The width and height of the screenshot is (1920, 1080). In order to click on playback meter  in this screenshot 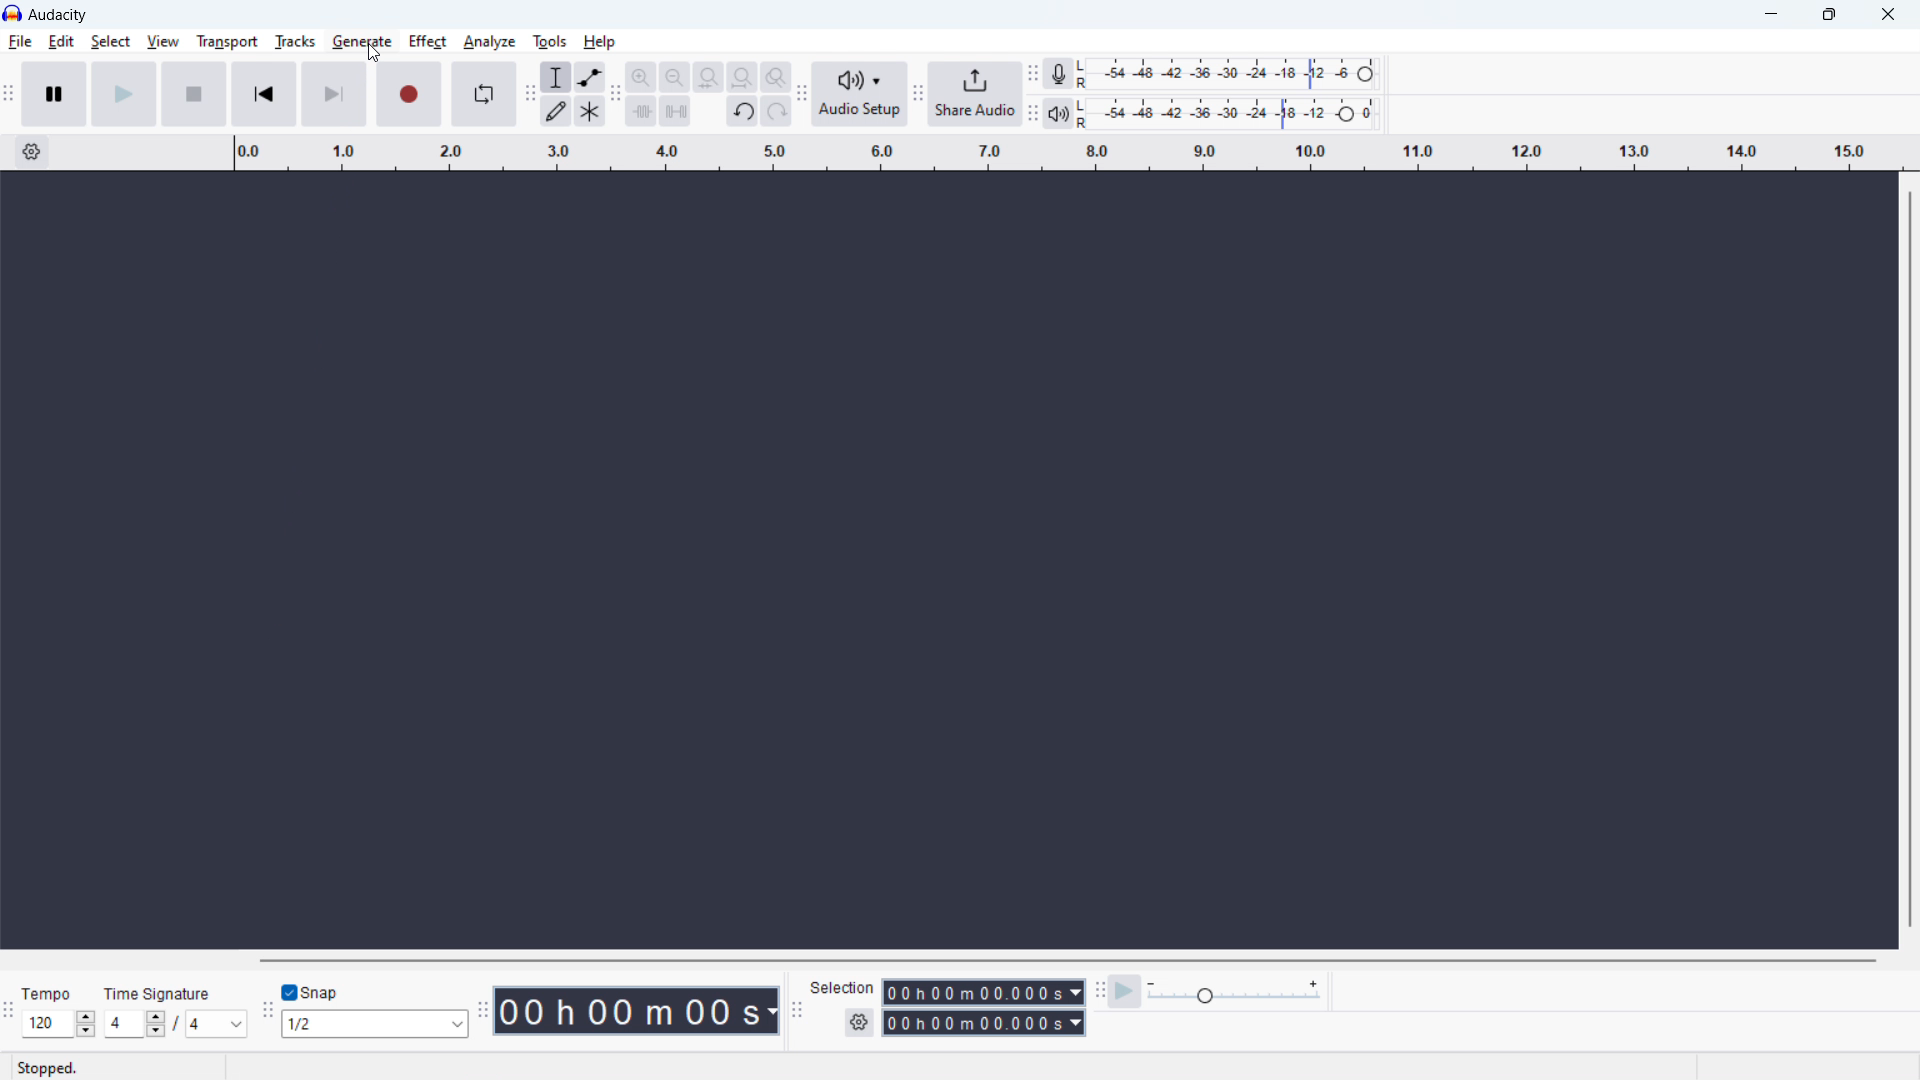, I will do `click(1057, 113)`.